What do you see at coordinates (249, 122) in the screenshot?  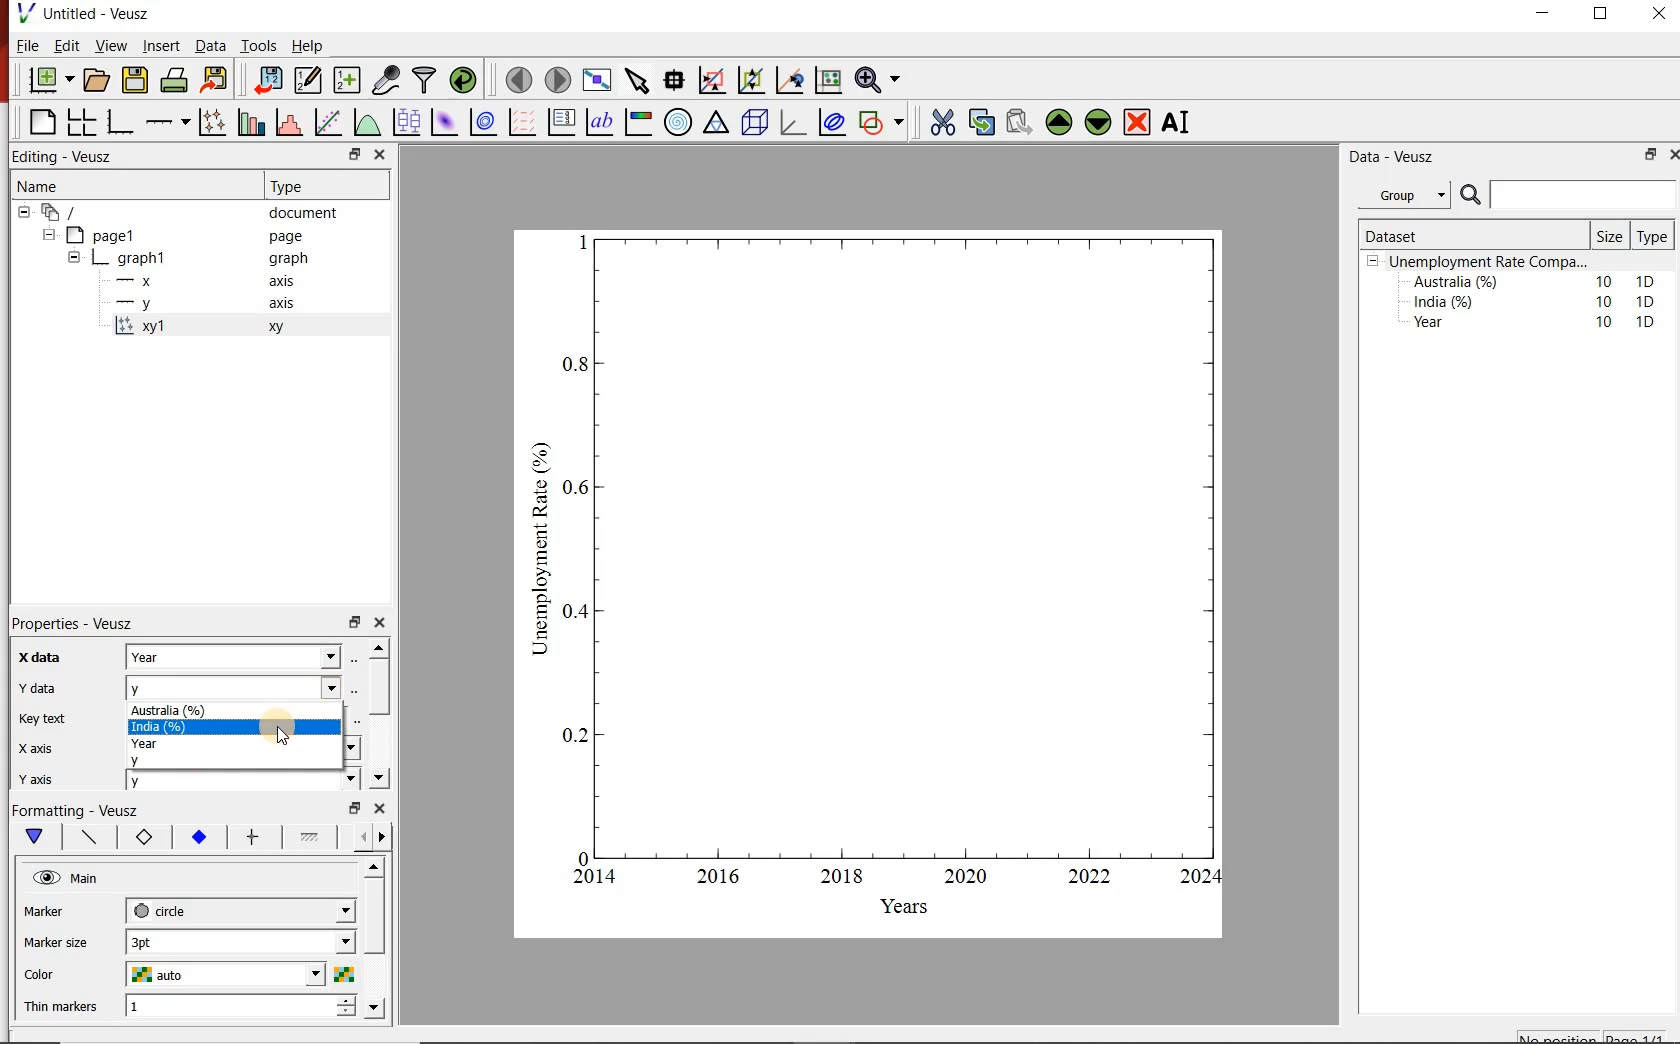 I see `bar graphs` at bounding box center [249, 122].